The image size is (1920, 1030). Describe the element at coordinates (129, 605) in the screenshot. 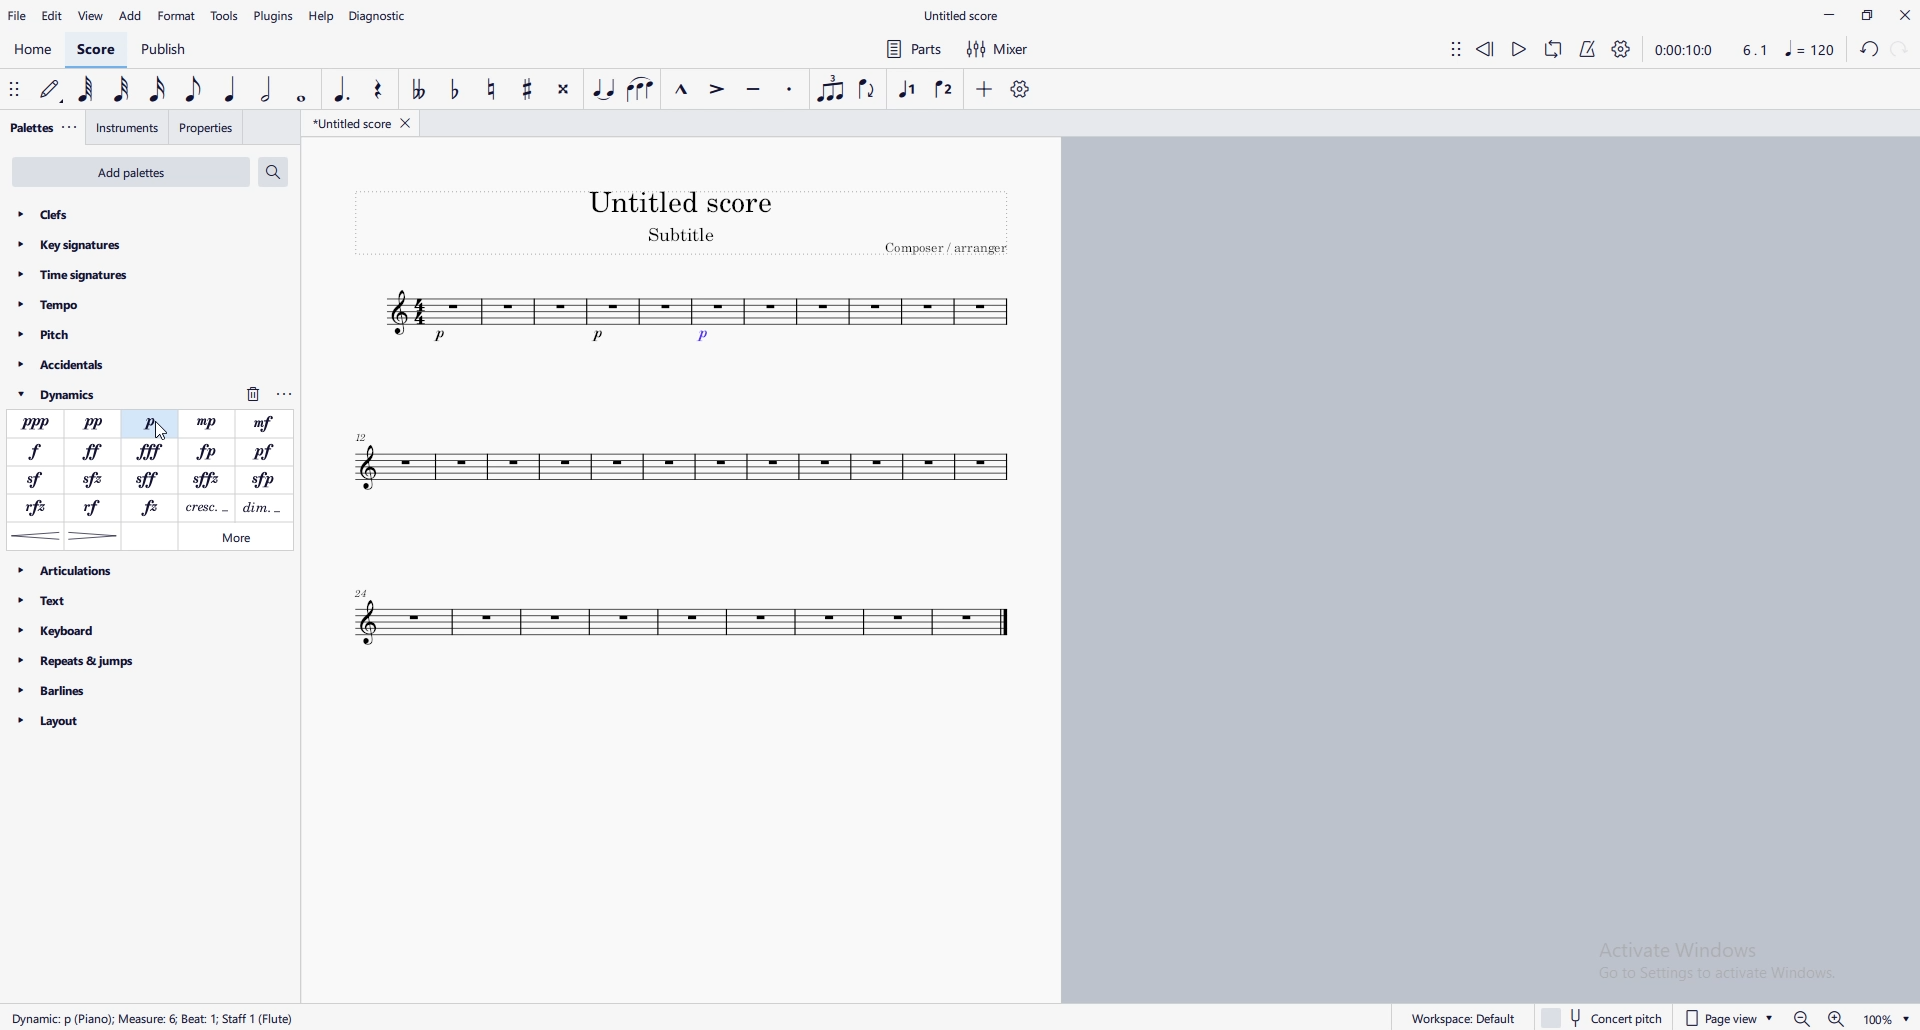

I see `text` at that location.